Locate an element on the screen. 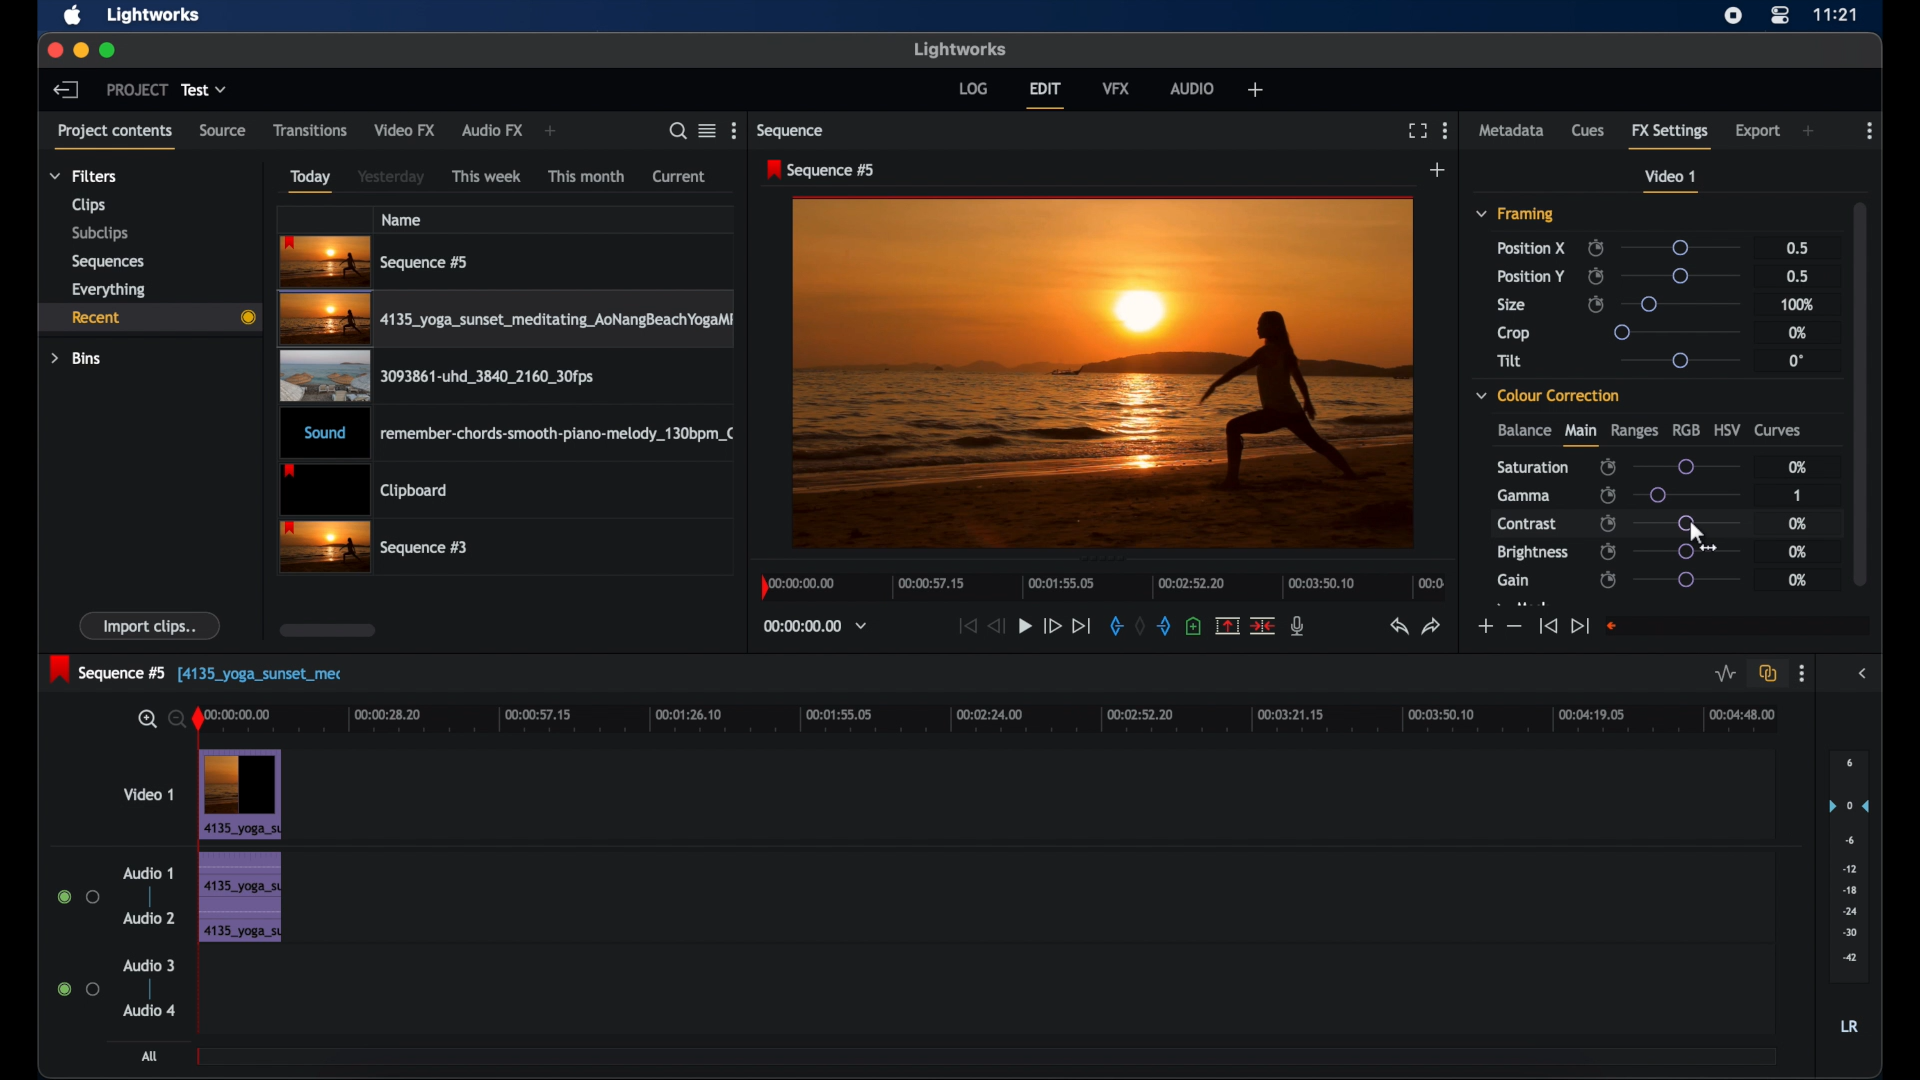  mic is located at coordinates (1298, 625).